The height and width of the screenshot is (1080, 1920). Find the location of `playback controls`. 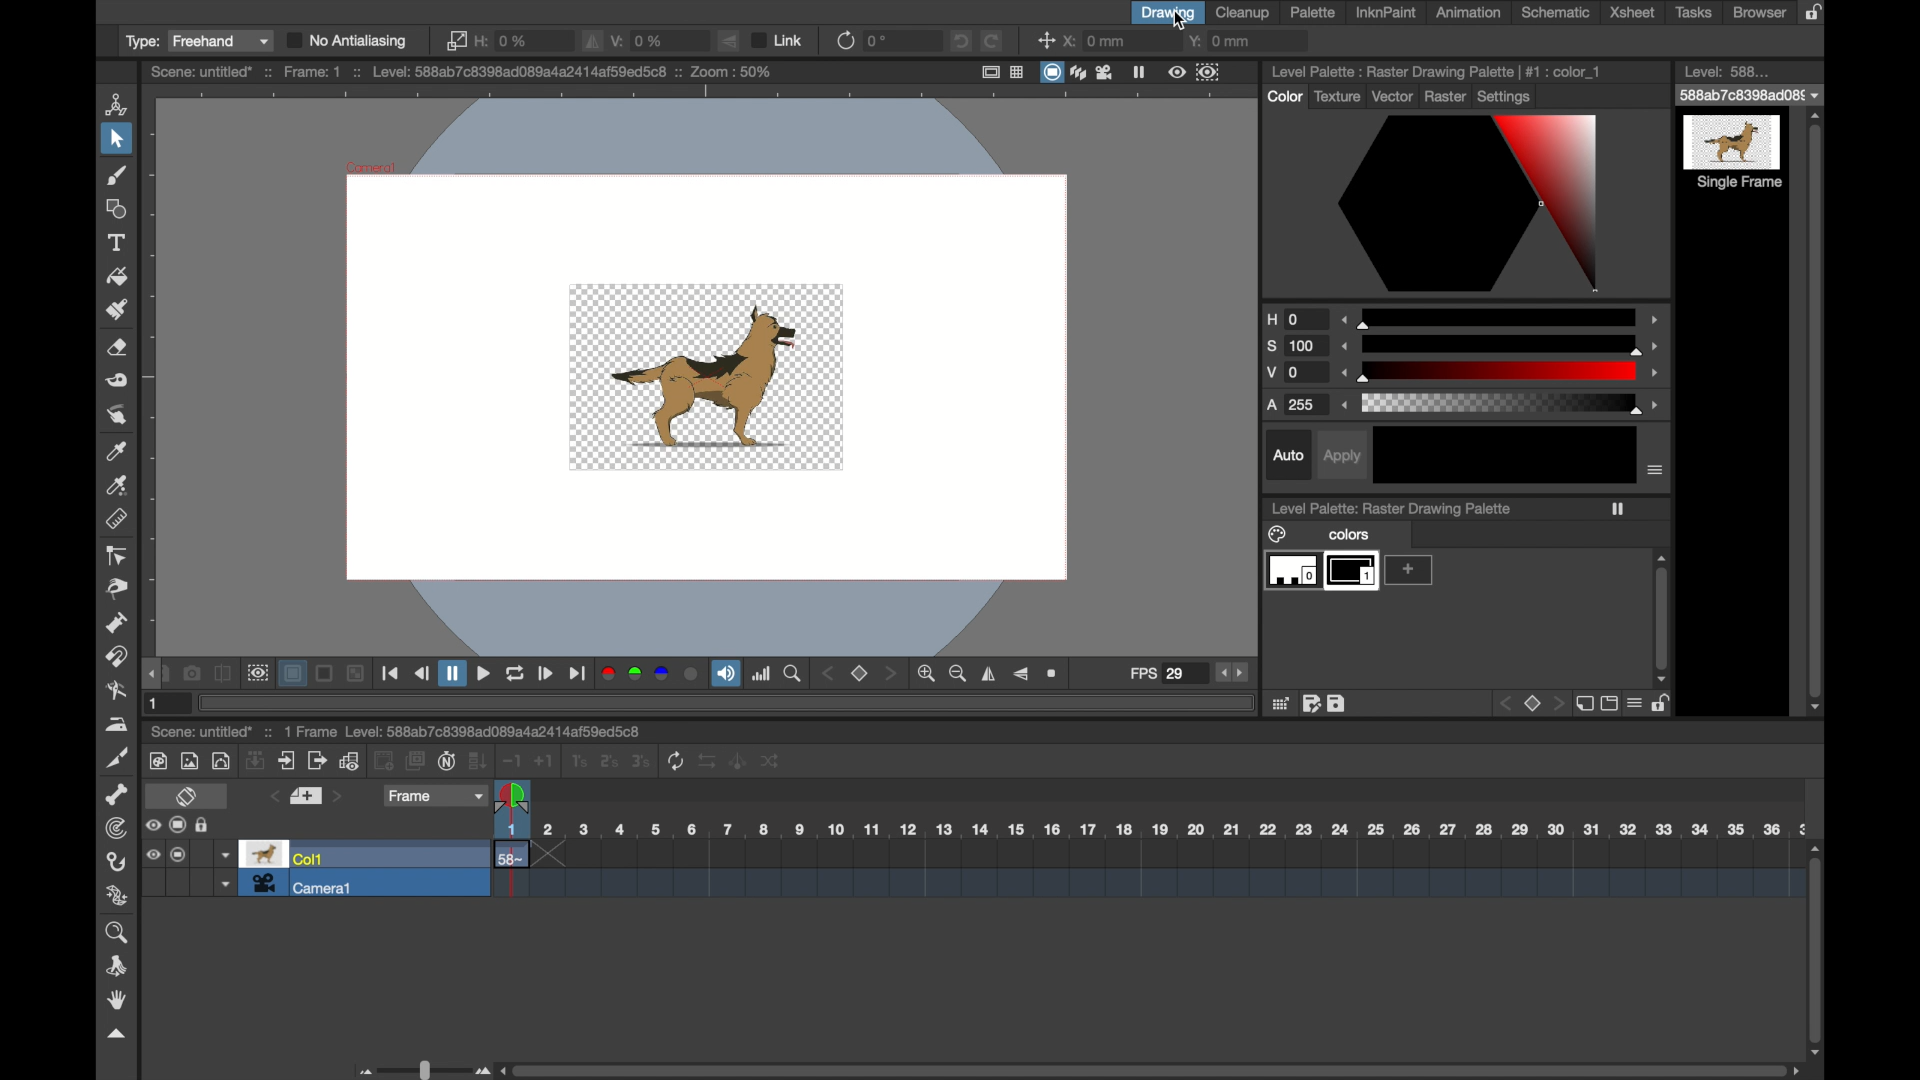

playback controls is located at coordinates (485, 676).